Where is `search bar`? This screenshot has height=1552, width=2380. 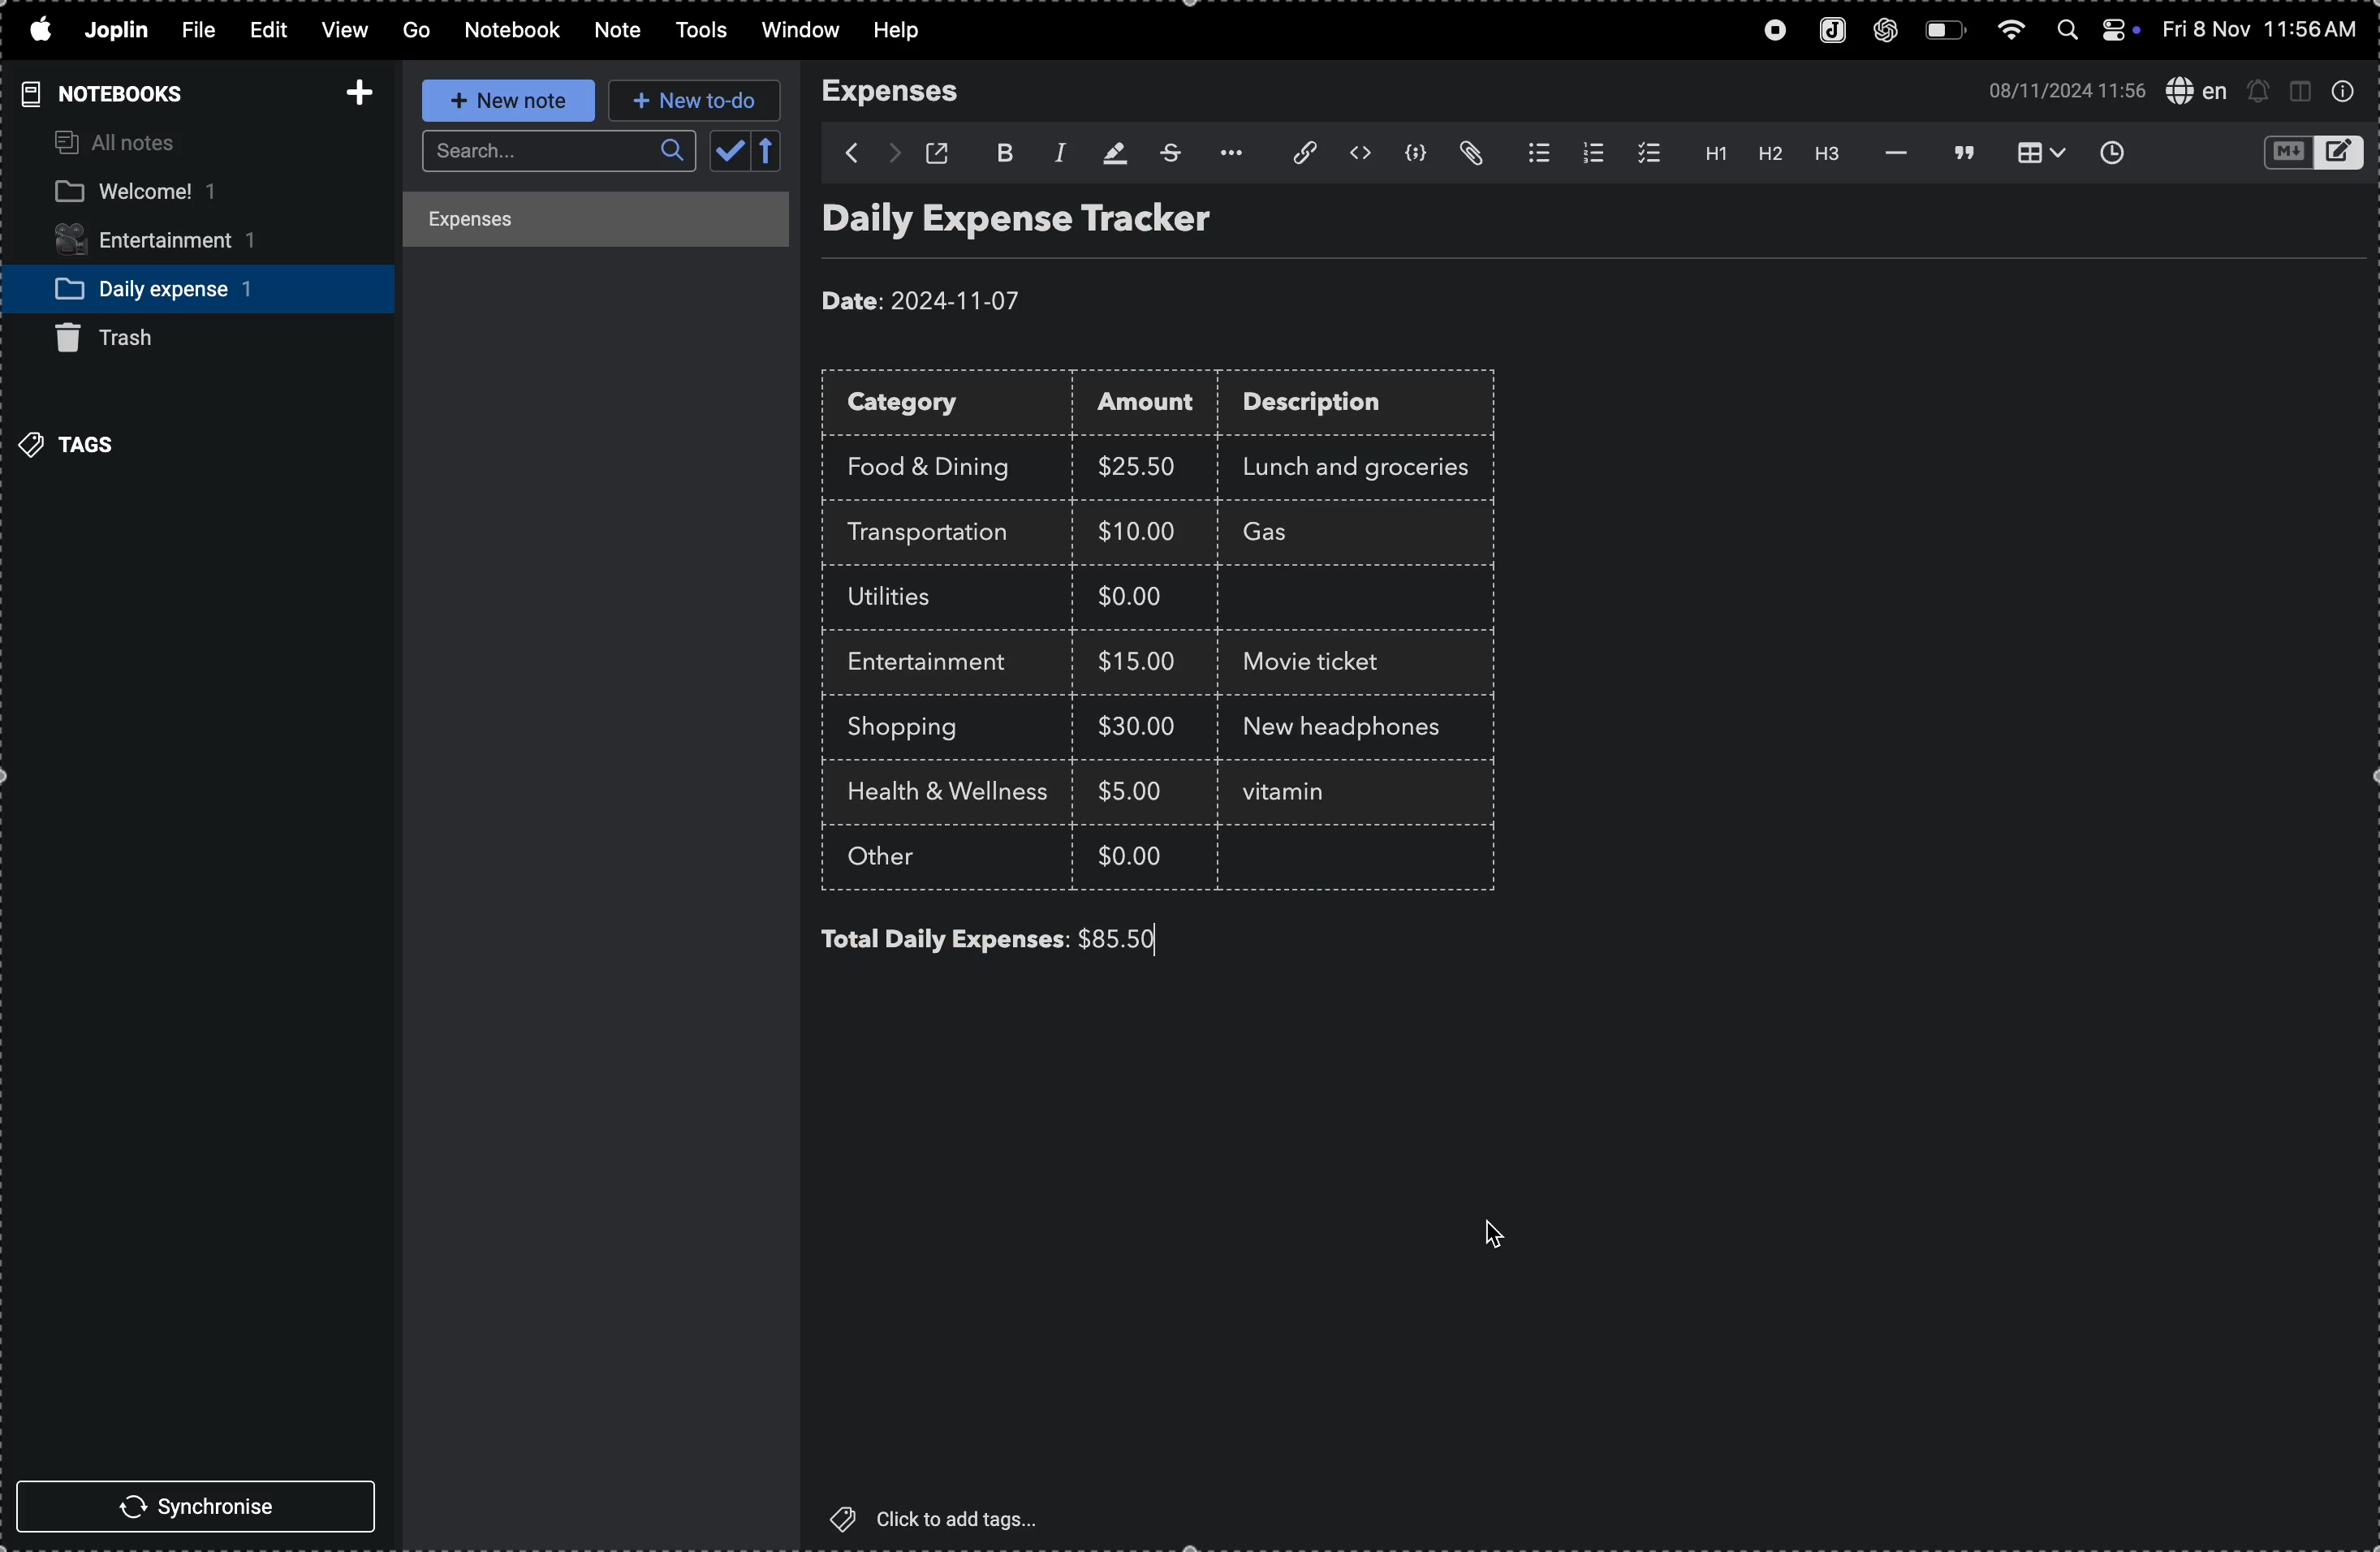
search bar is located at coordinates (554, 152).